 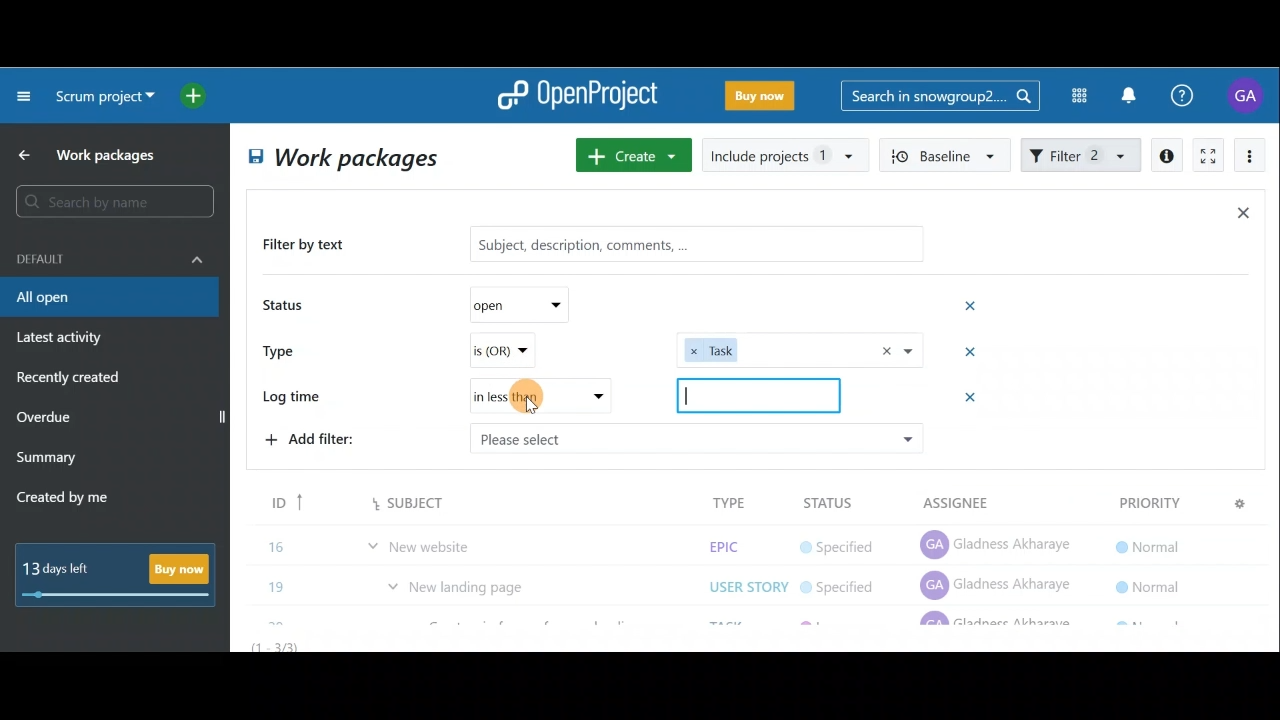 I want to click on Open details view, so click(x=1168, y=156).